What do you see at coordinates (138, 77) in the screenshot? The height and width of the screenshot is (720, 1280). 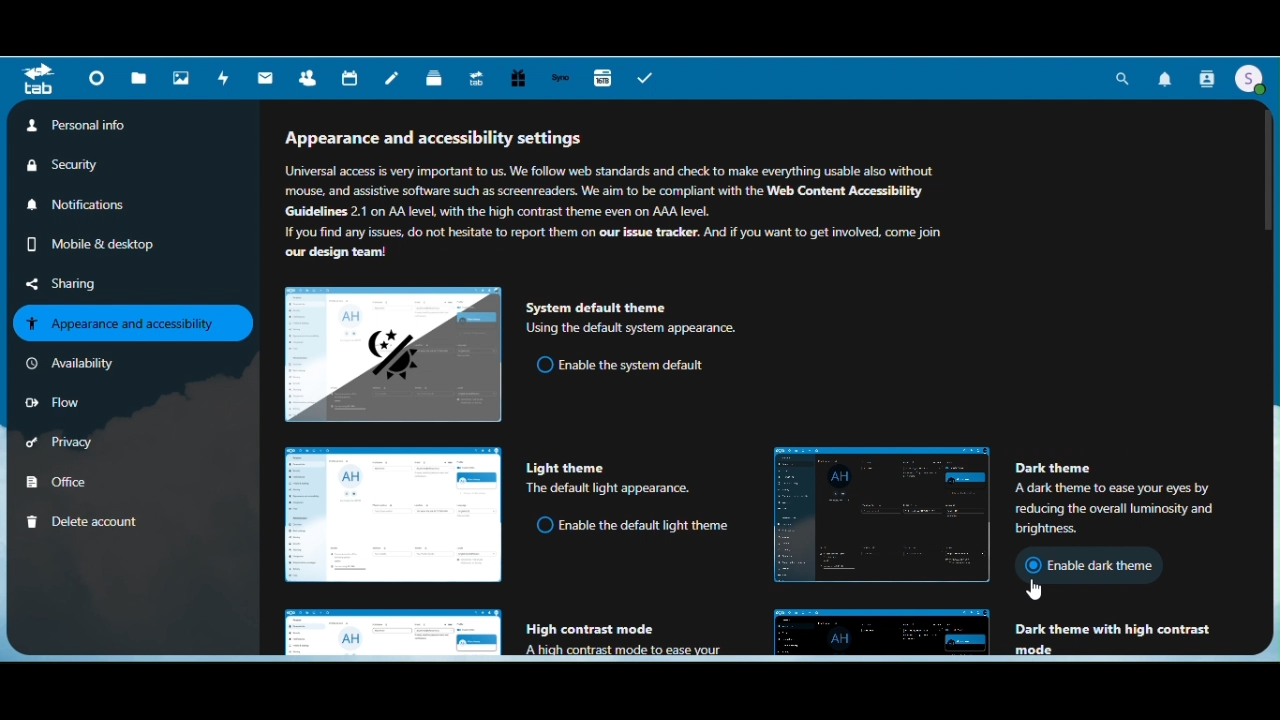 I see `Files` at bounding box center [138, 77].